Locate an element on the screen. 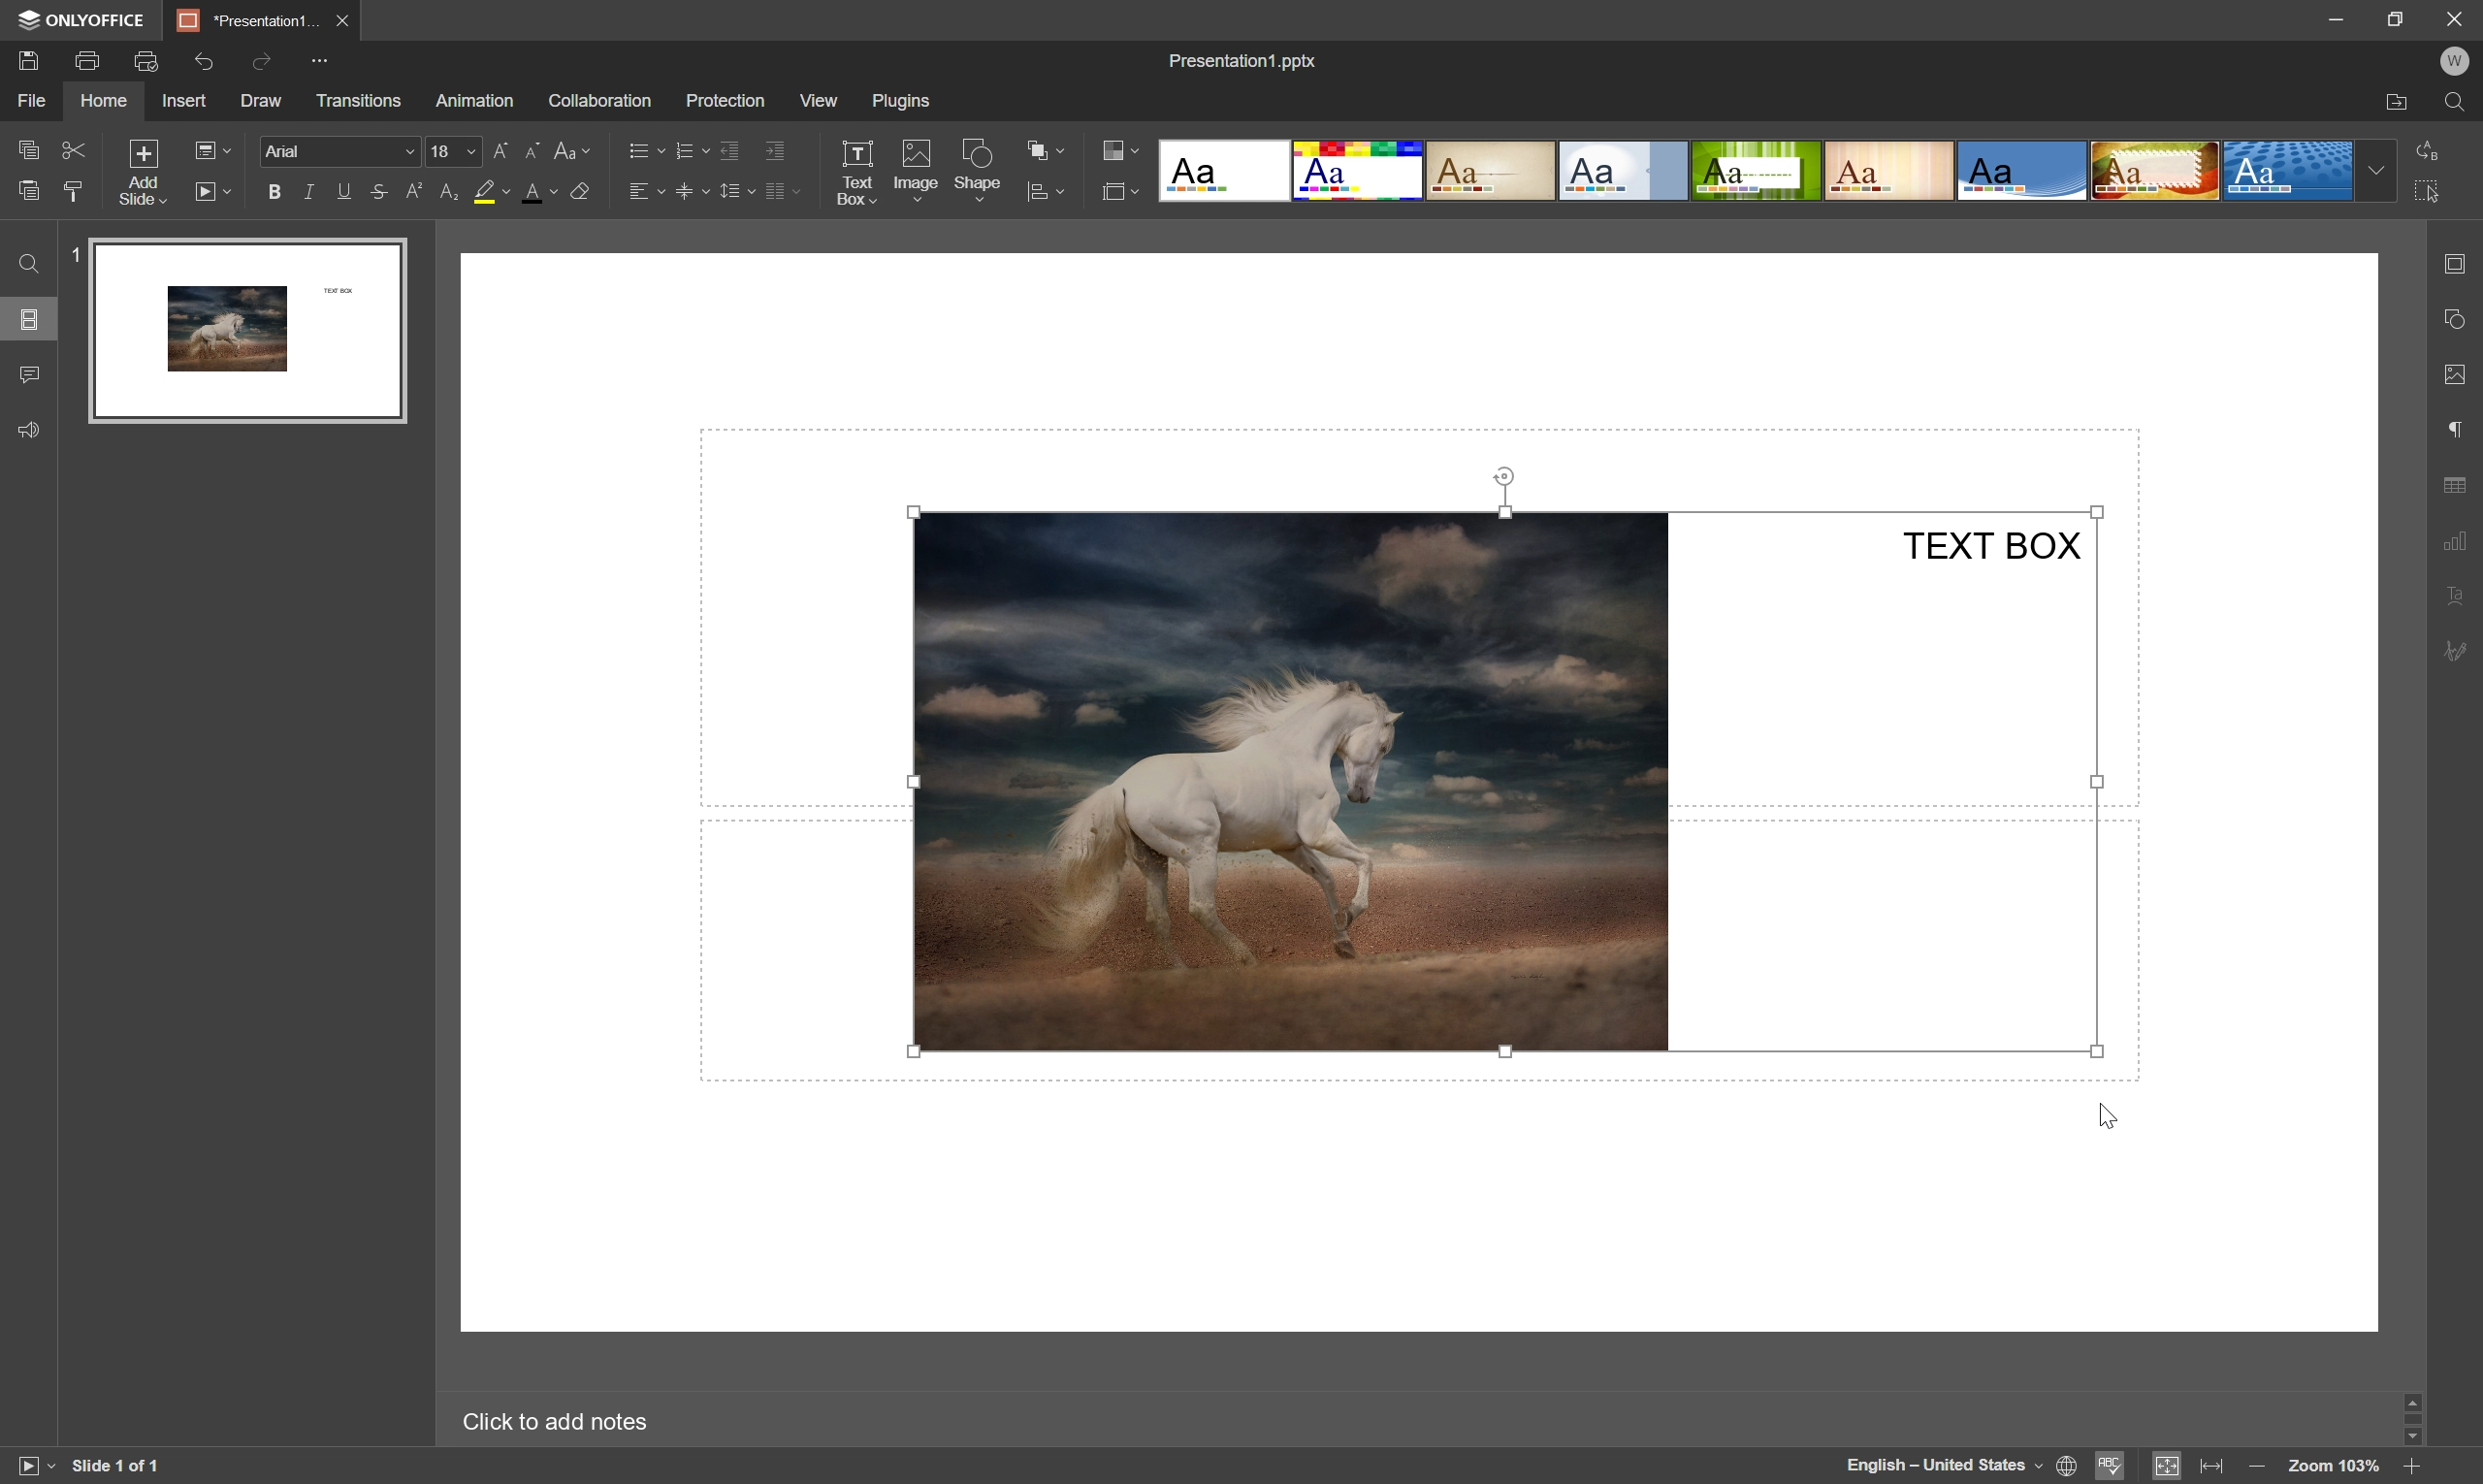 The height and width of the screenshot is (1484, 2483). onlyoffice is located at coordinates (84, 20).